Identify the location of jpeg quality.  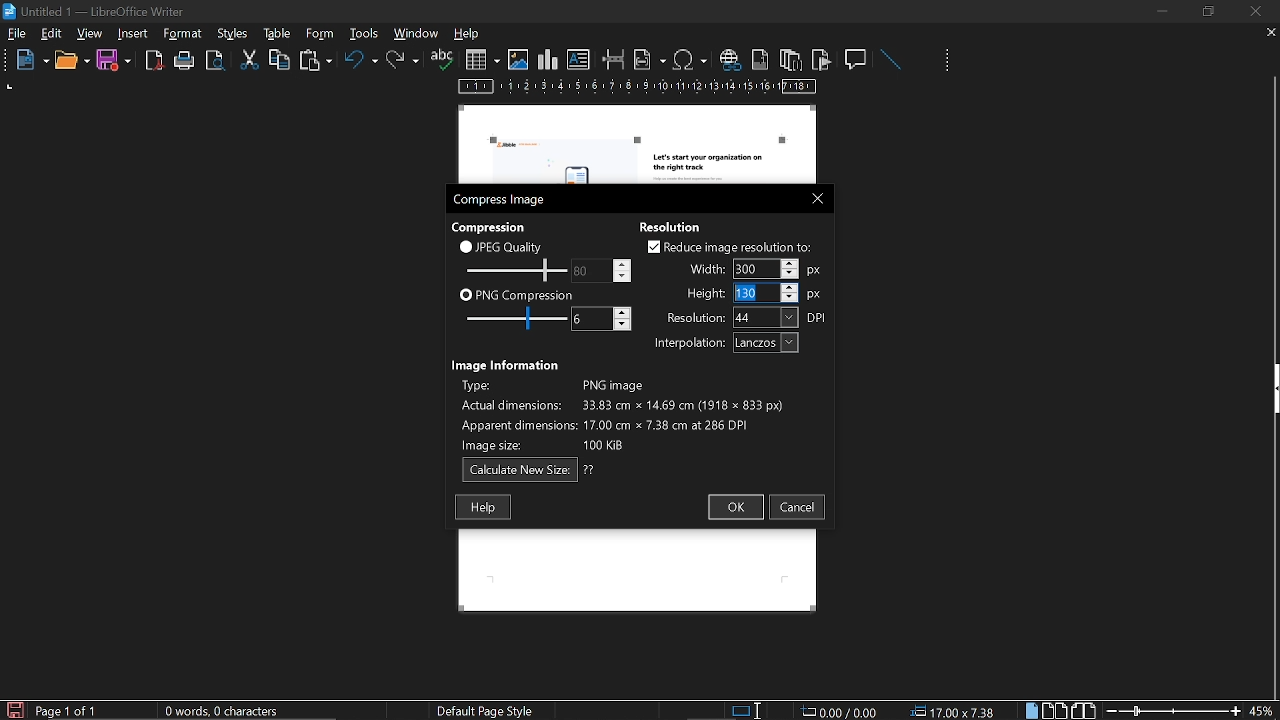
(502, 246).